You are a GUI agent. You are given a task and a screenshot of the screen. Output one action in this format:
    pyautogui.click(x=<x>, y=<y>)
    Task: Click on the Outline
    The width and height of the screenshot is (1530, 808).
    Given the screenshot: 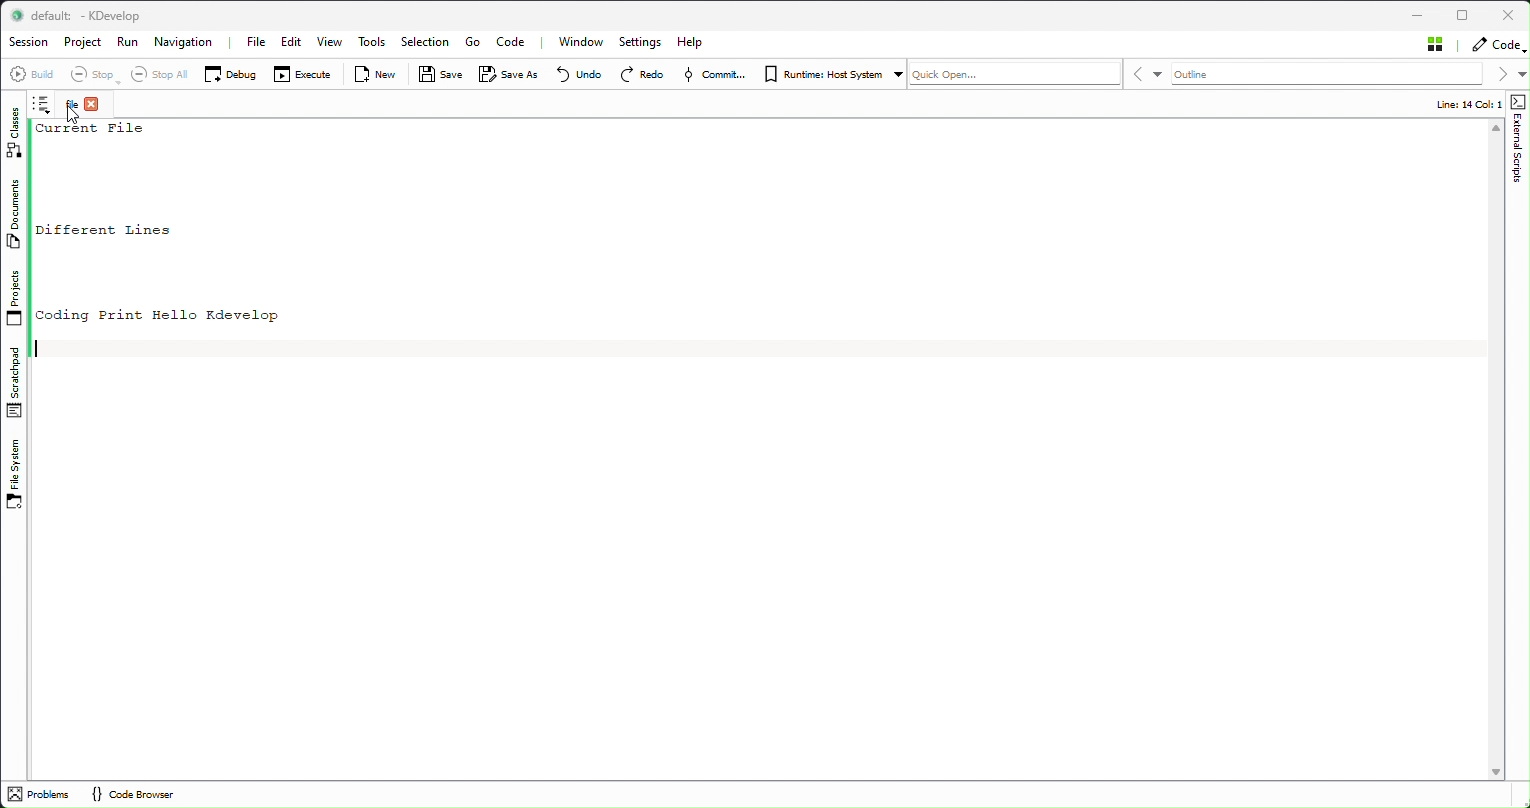 What is the action you would take?
    pyautogui.click(x=1327, y=74)
    